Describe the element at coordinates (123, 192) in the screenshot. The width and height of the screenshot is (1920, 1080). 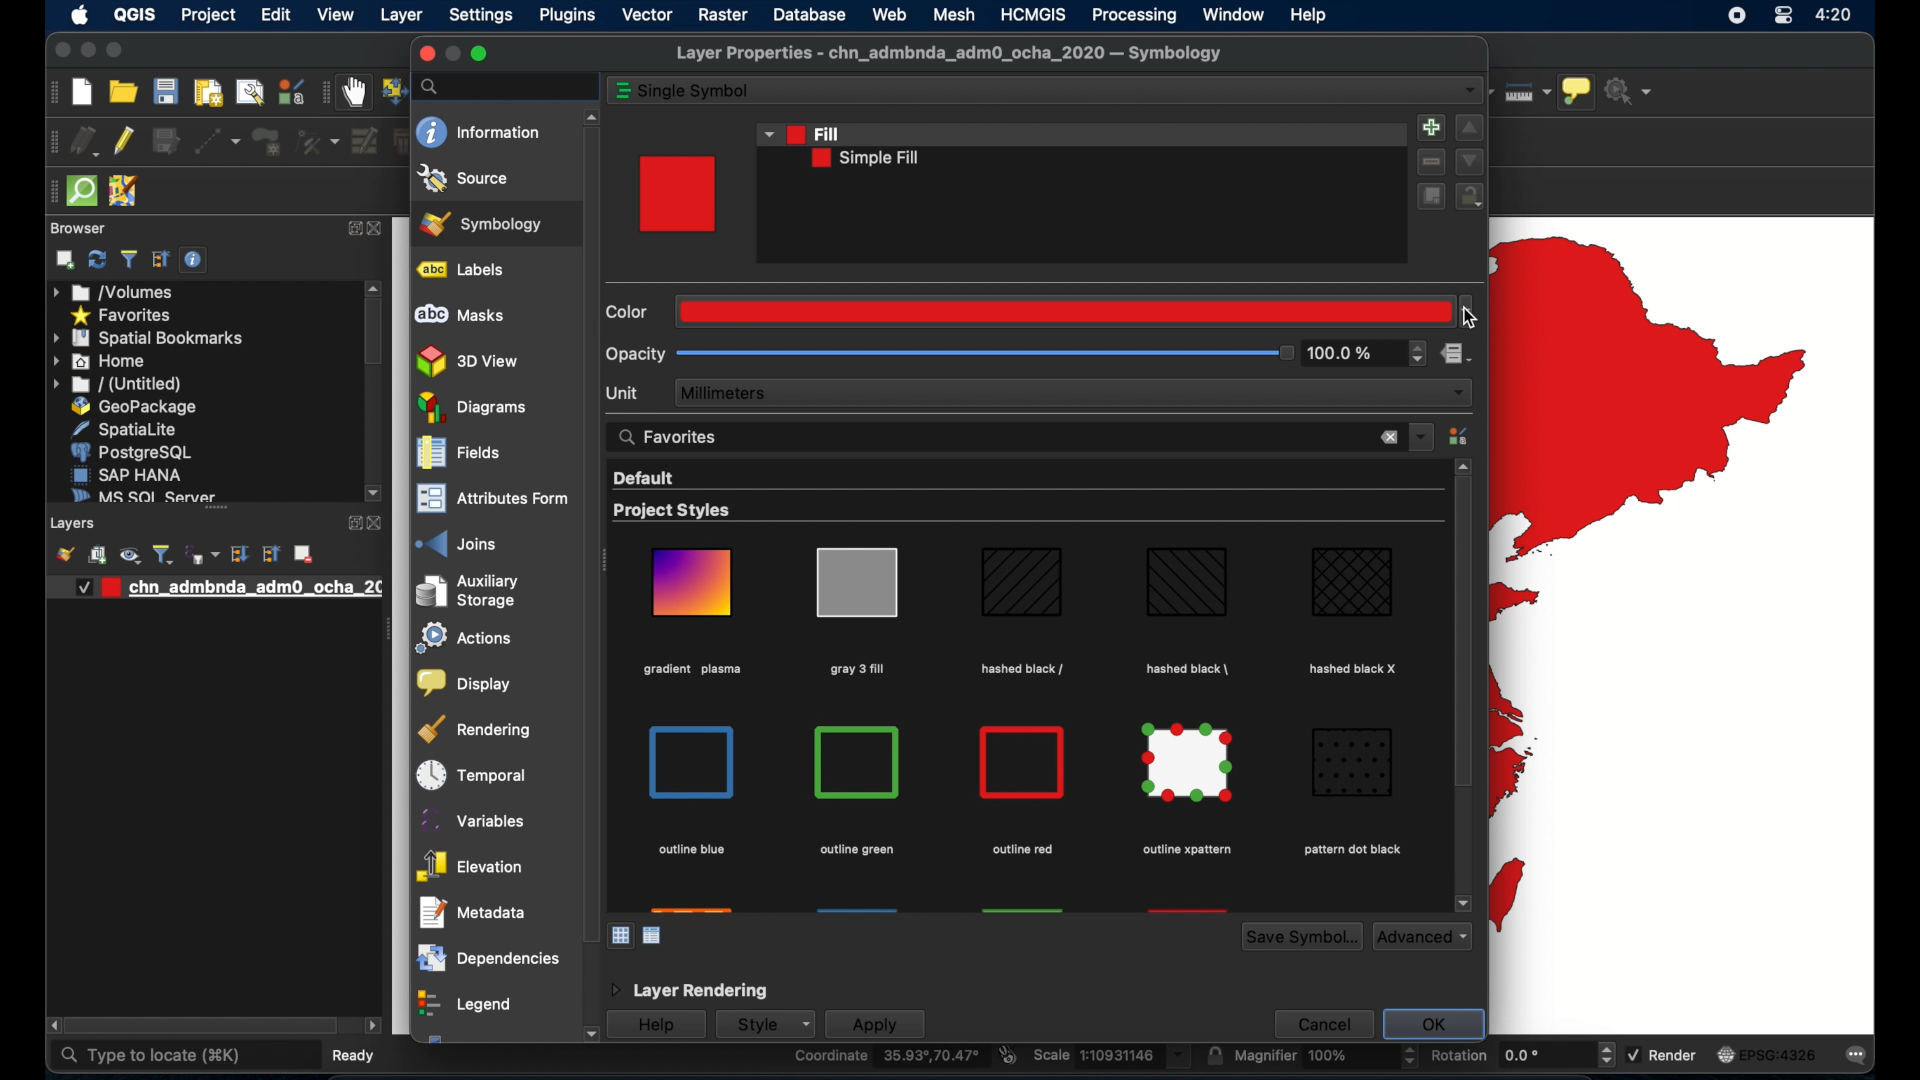
I see `jsomremote` at that location.